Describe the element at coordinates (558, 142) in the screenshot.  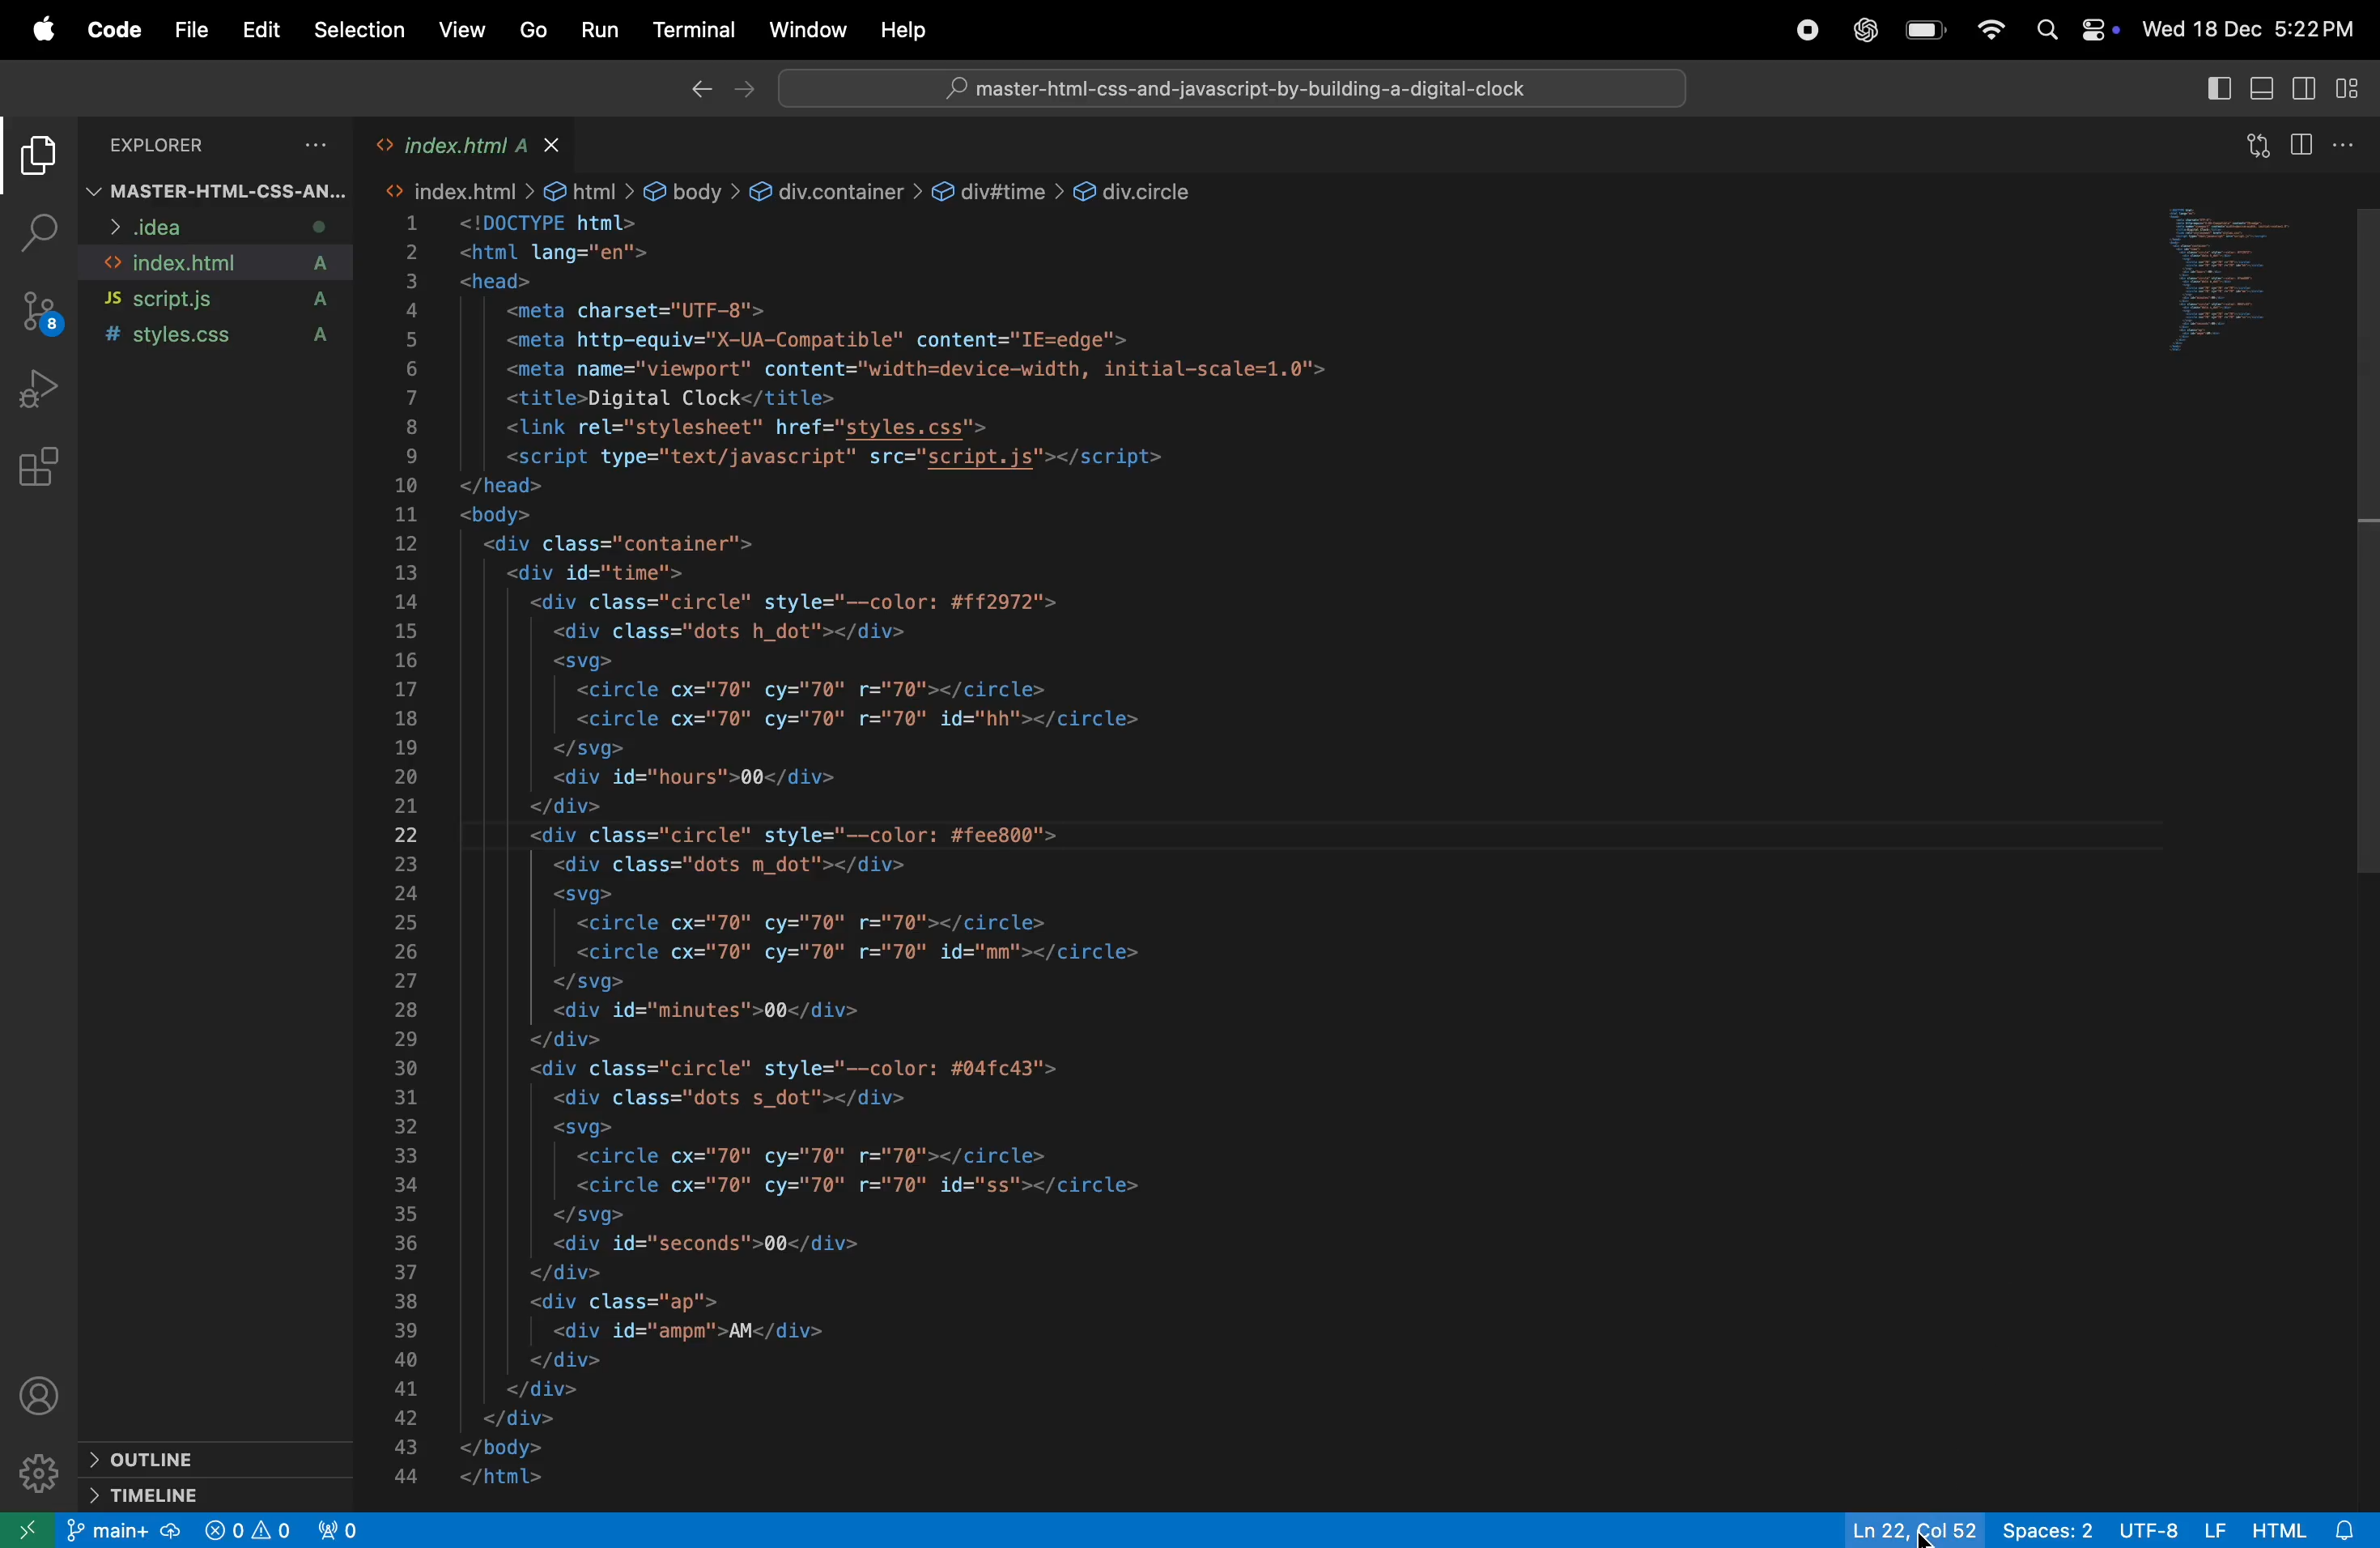
I see `close` at that location.